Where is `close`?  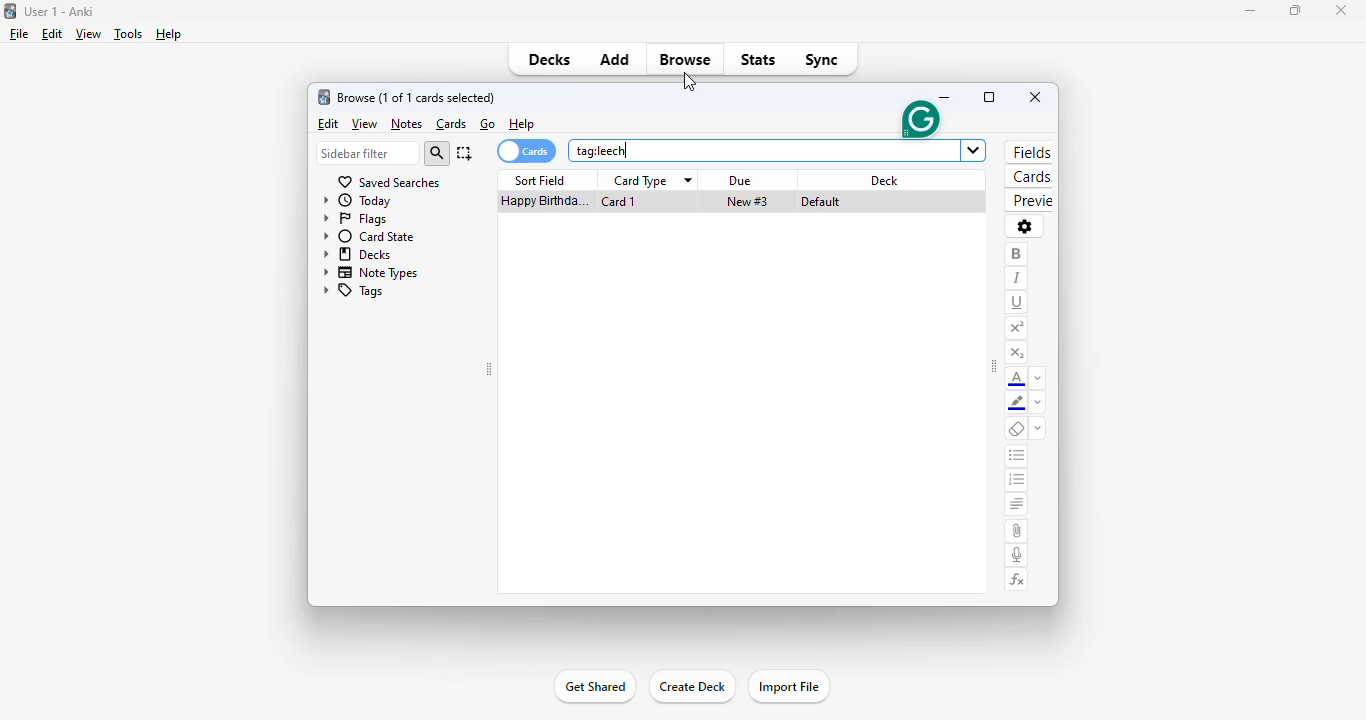
close is located at coordinates (1035, 97).